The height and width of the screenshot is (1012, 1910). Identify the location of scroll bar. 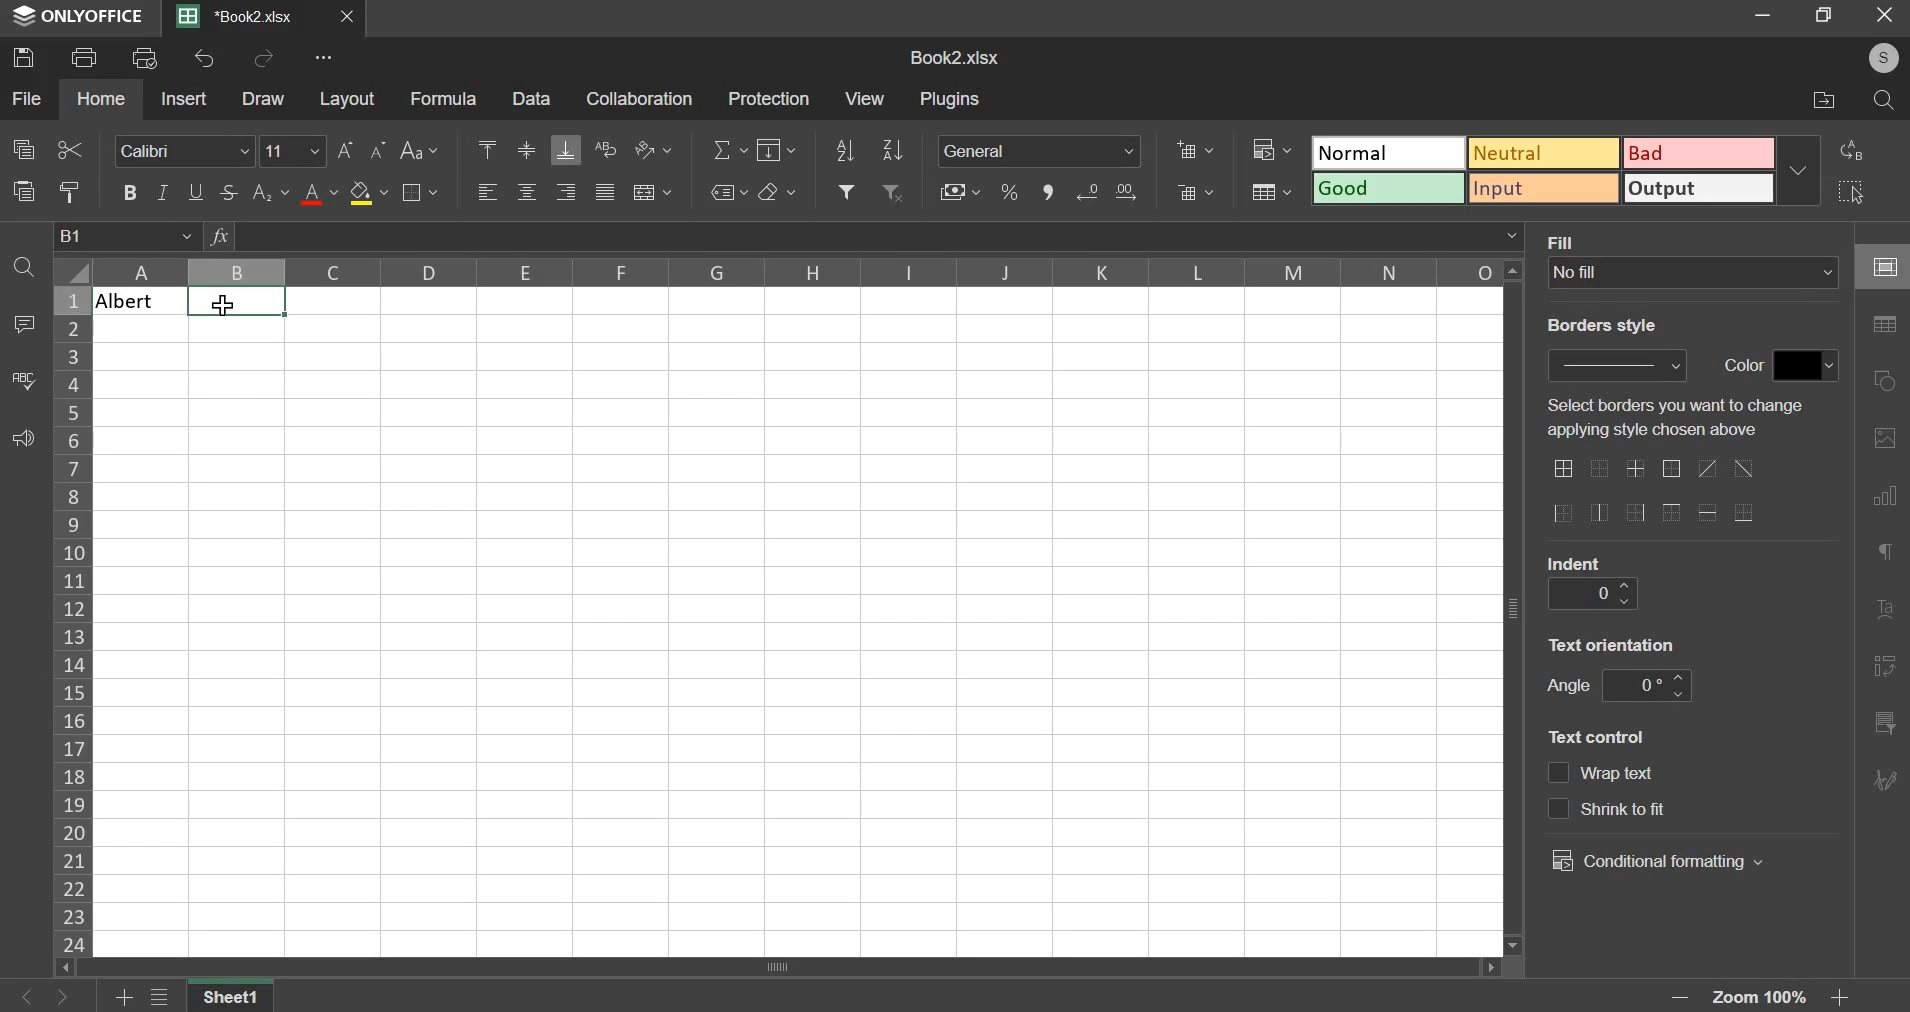
(783, 968).